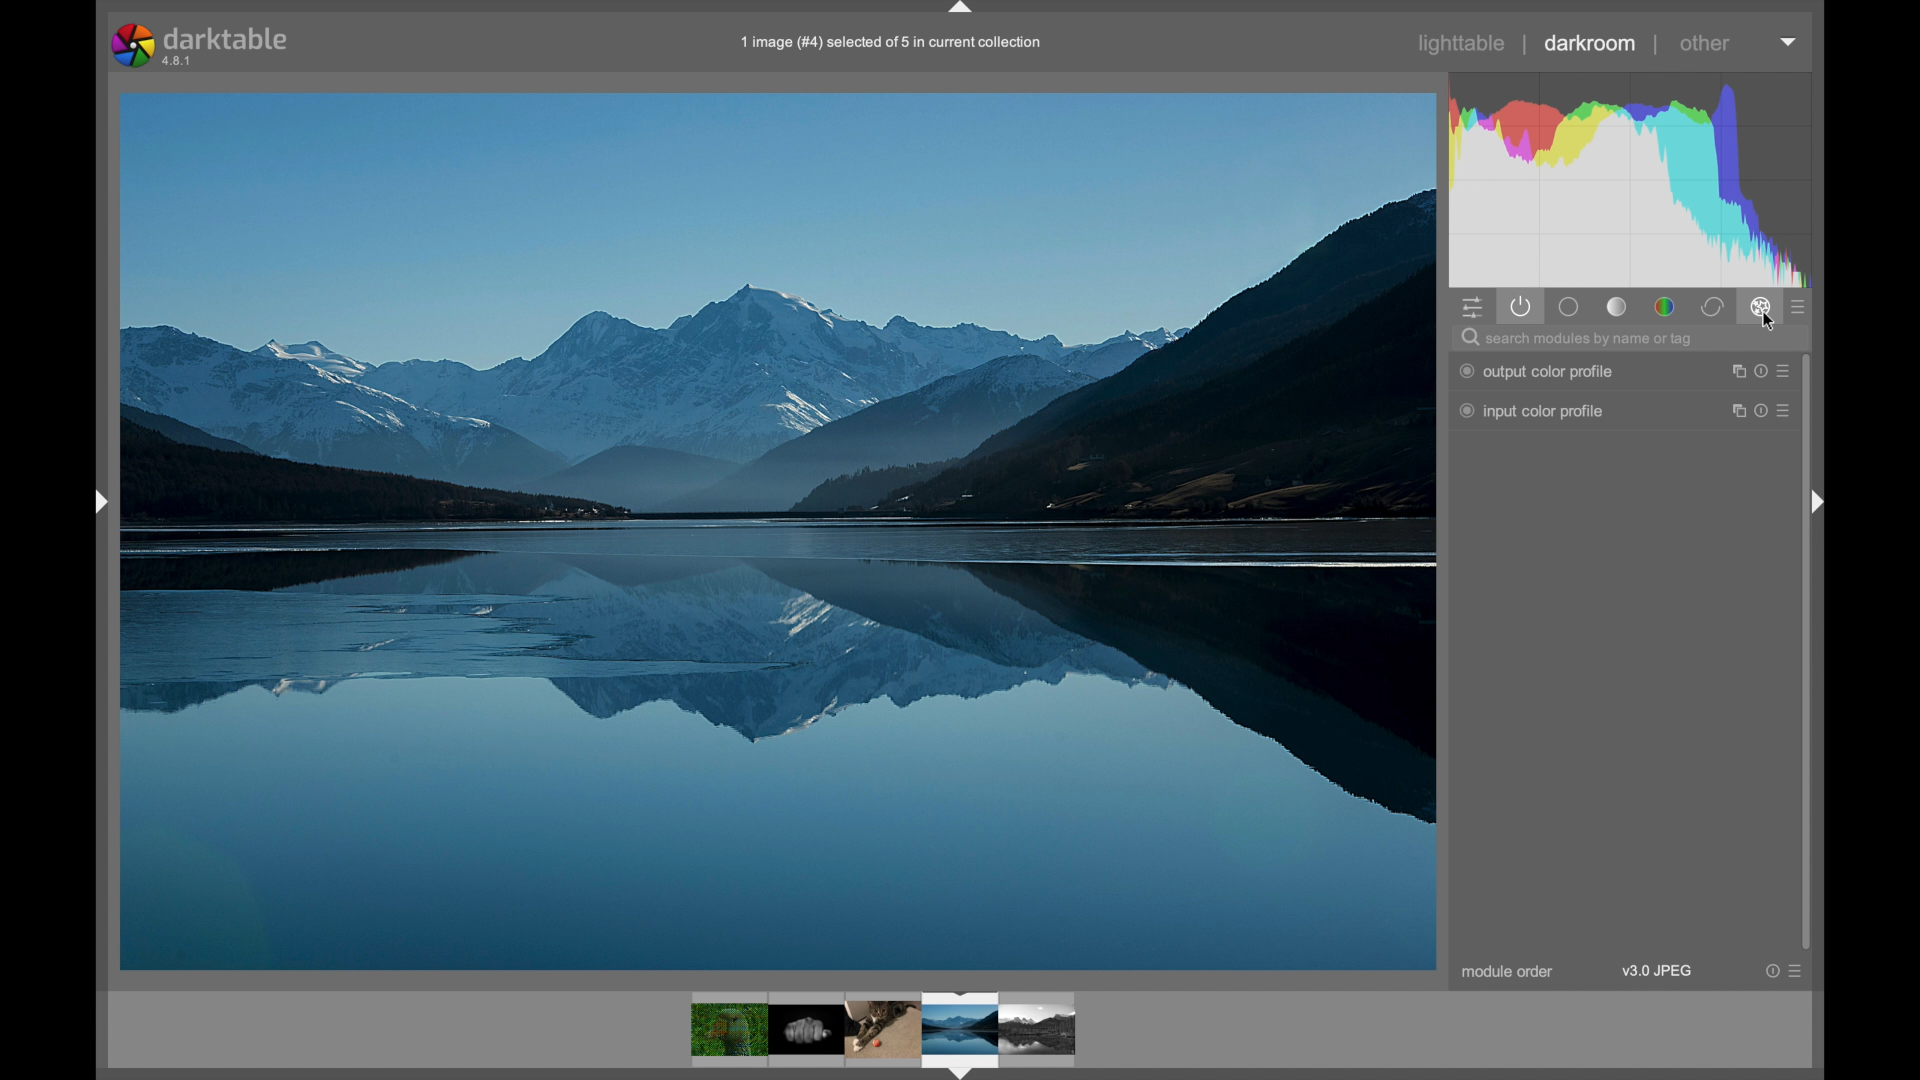 This screenshot has width=1920, height=1080. Describe the element at coordinates (1591, 43) in the screenshot. I see `darkroom` at that location.